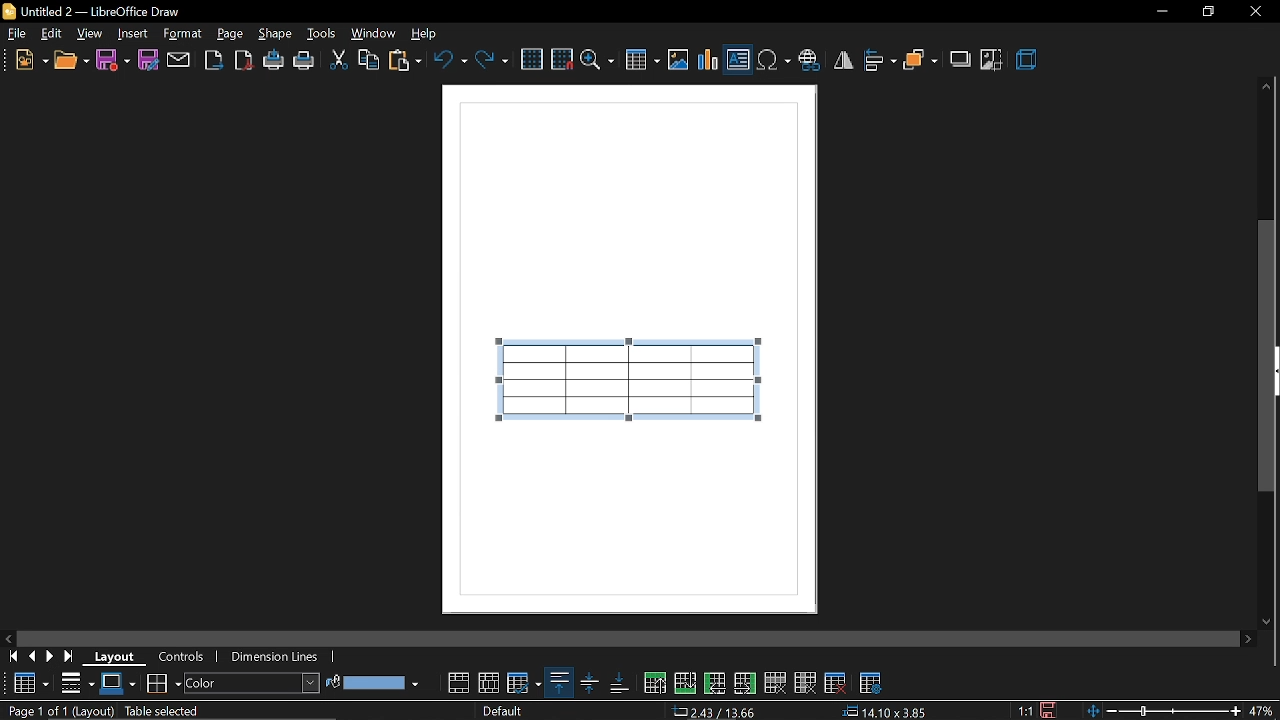 The height and width of the screenshot is (720, 1280). Describe the element at coordinates (25, 59) in the screenshot. I see `new` at that location.